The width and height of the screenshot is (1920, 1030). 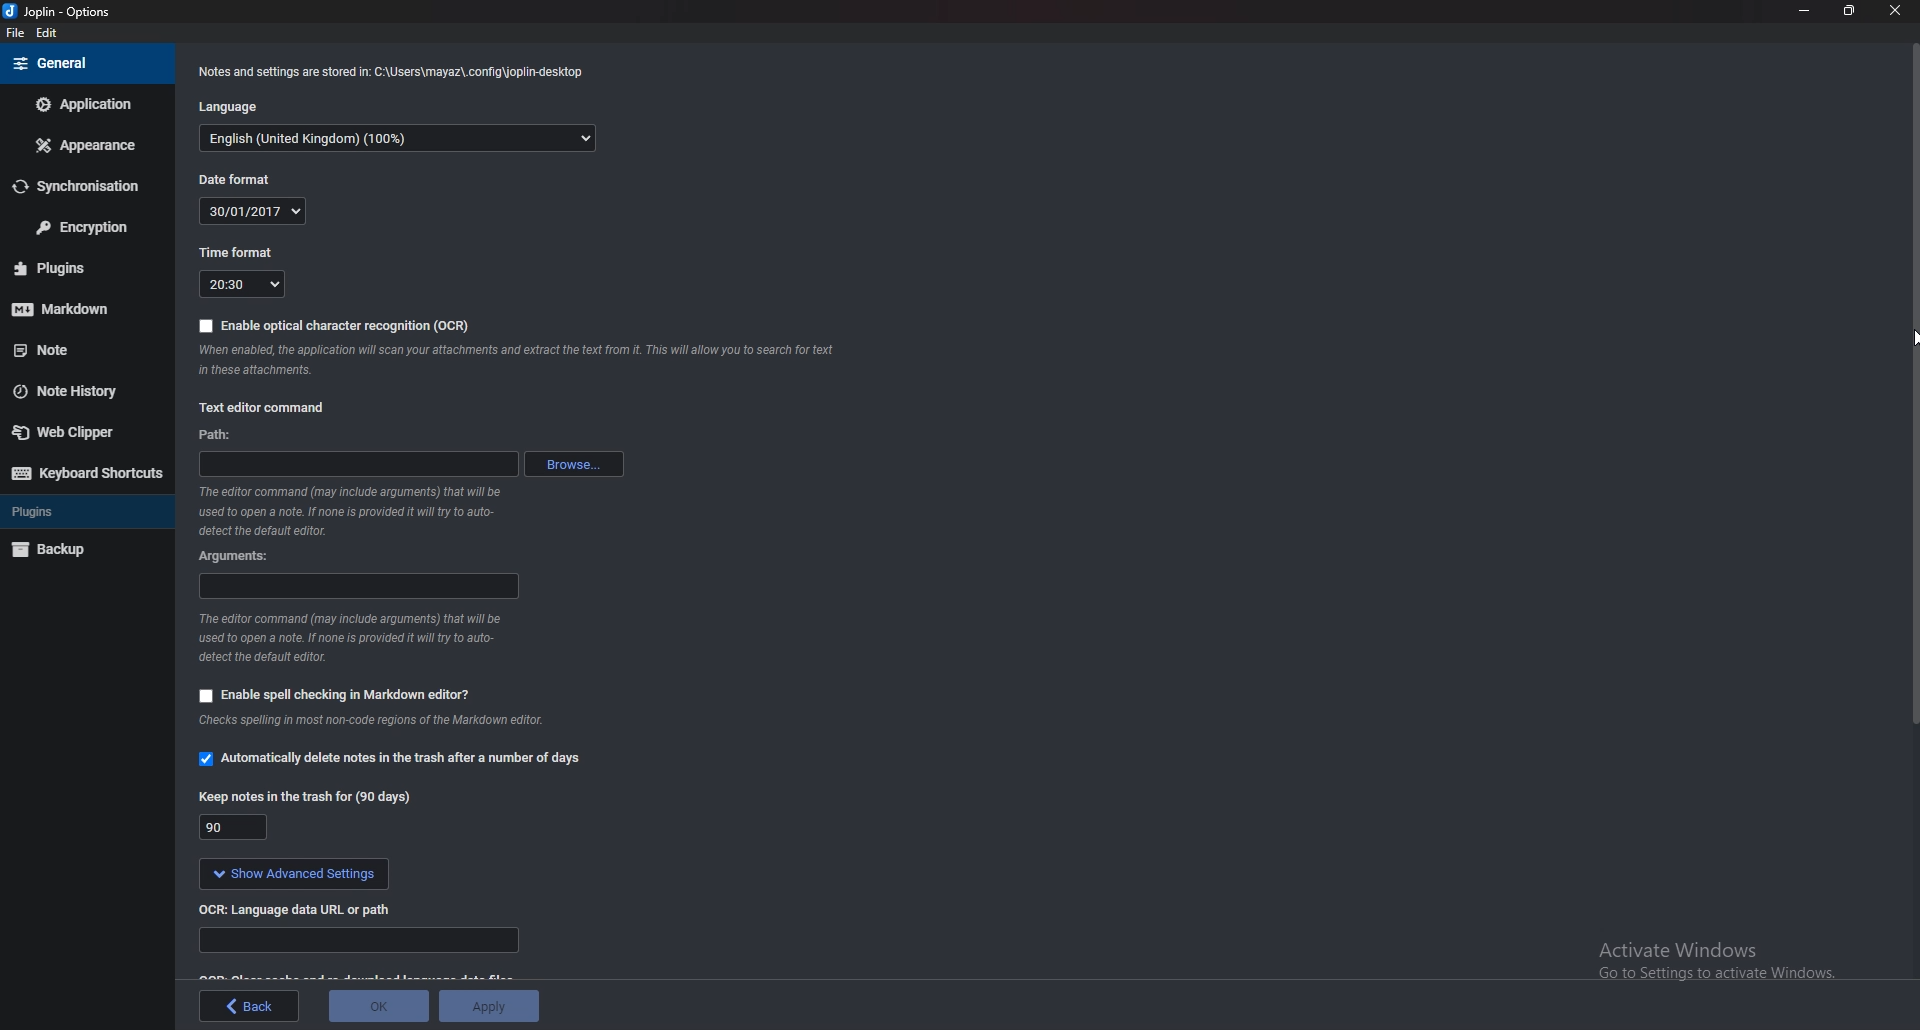 I want to click on Synchronization, so click(x=84, y=186).